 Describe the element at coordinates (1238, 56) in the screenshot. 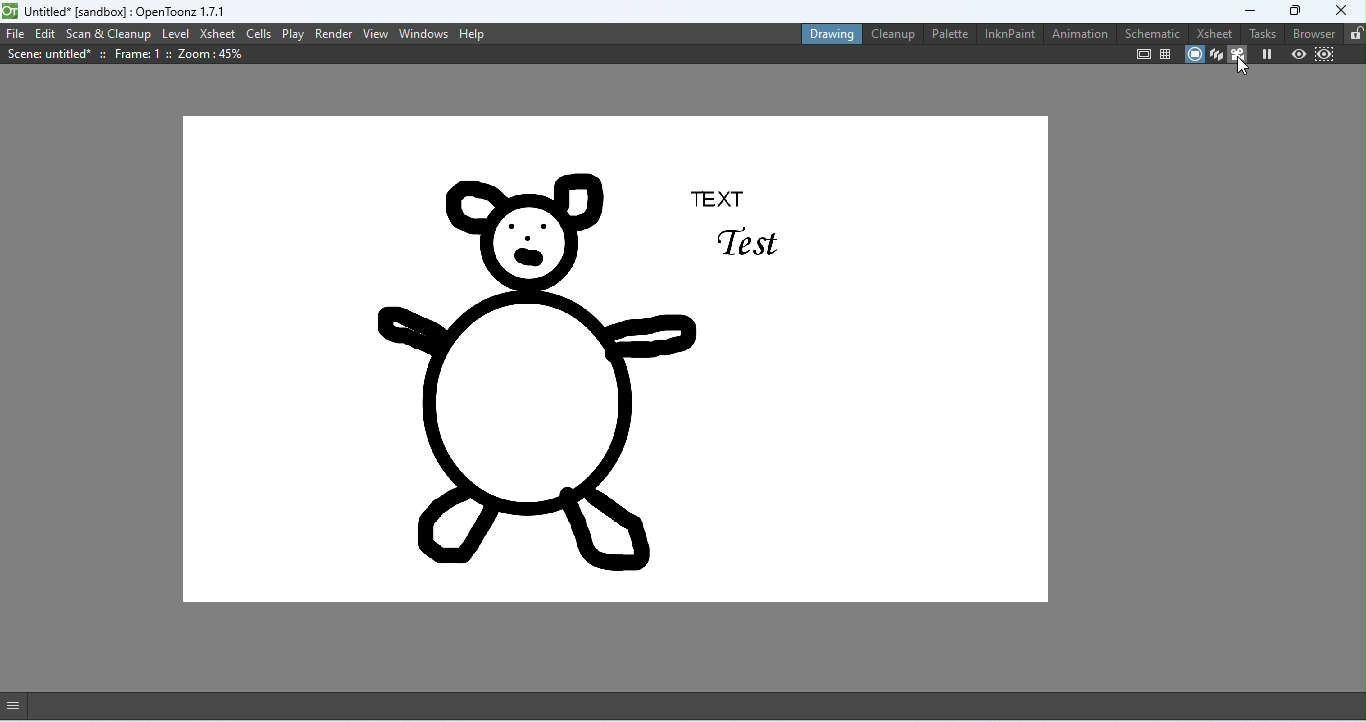

I see `camera view` at that location.